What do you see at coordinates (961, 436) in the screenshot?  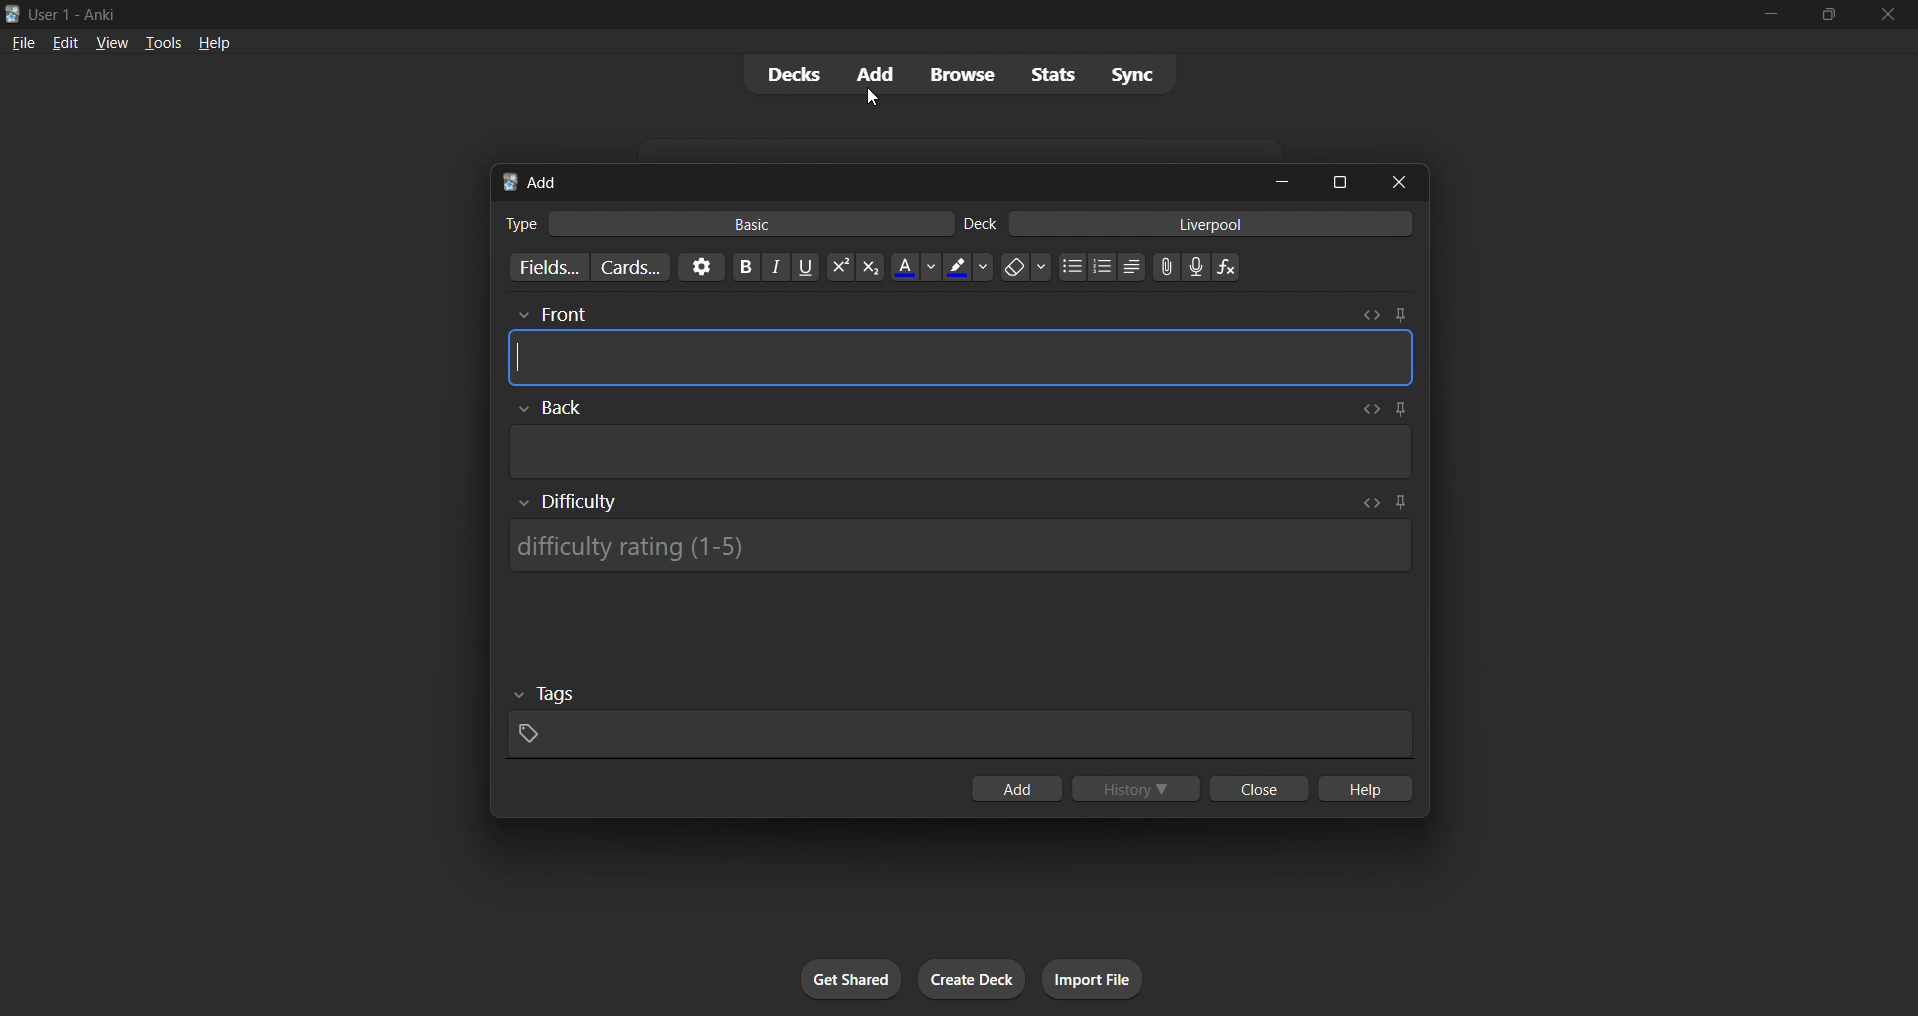 I see `card back input box` at bounding box center [961, 436].